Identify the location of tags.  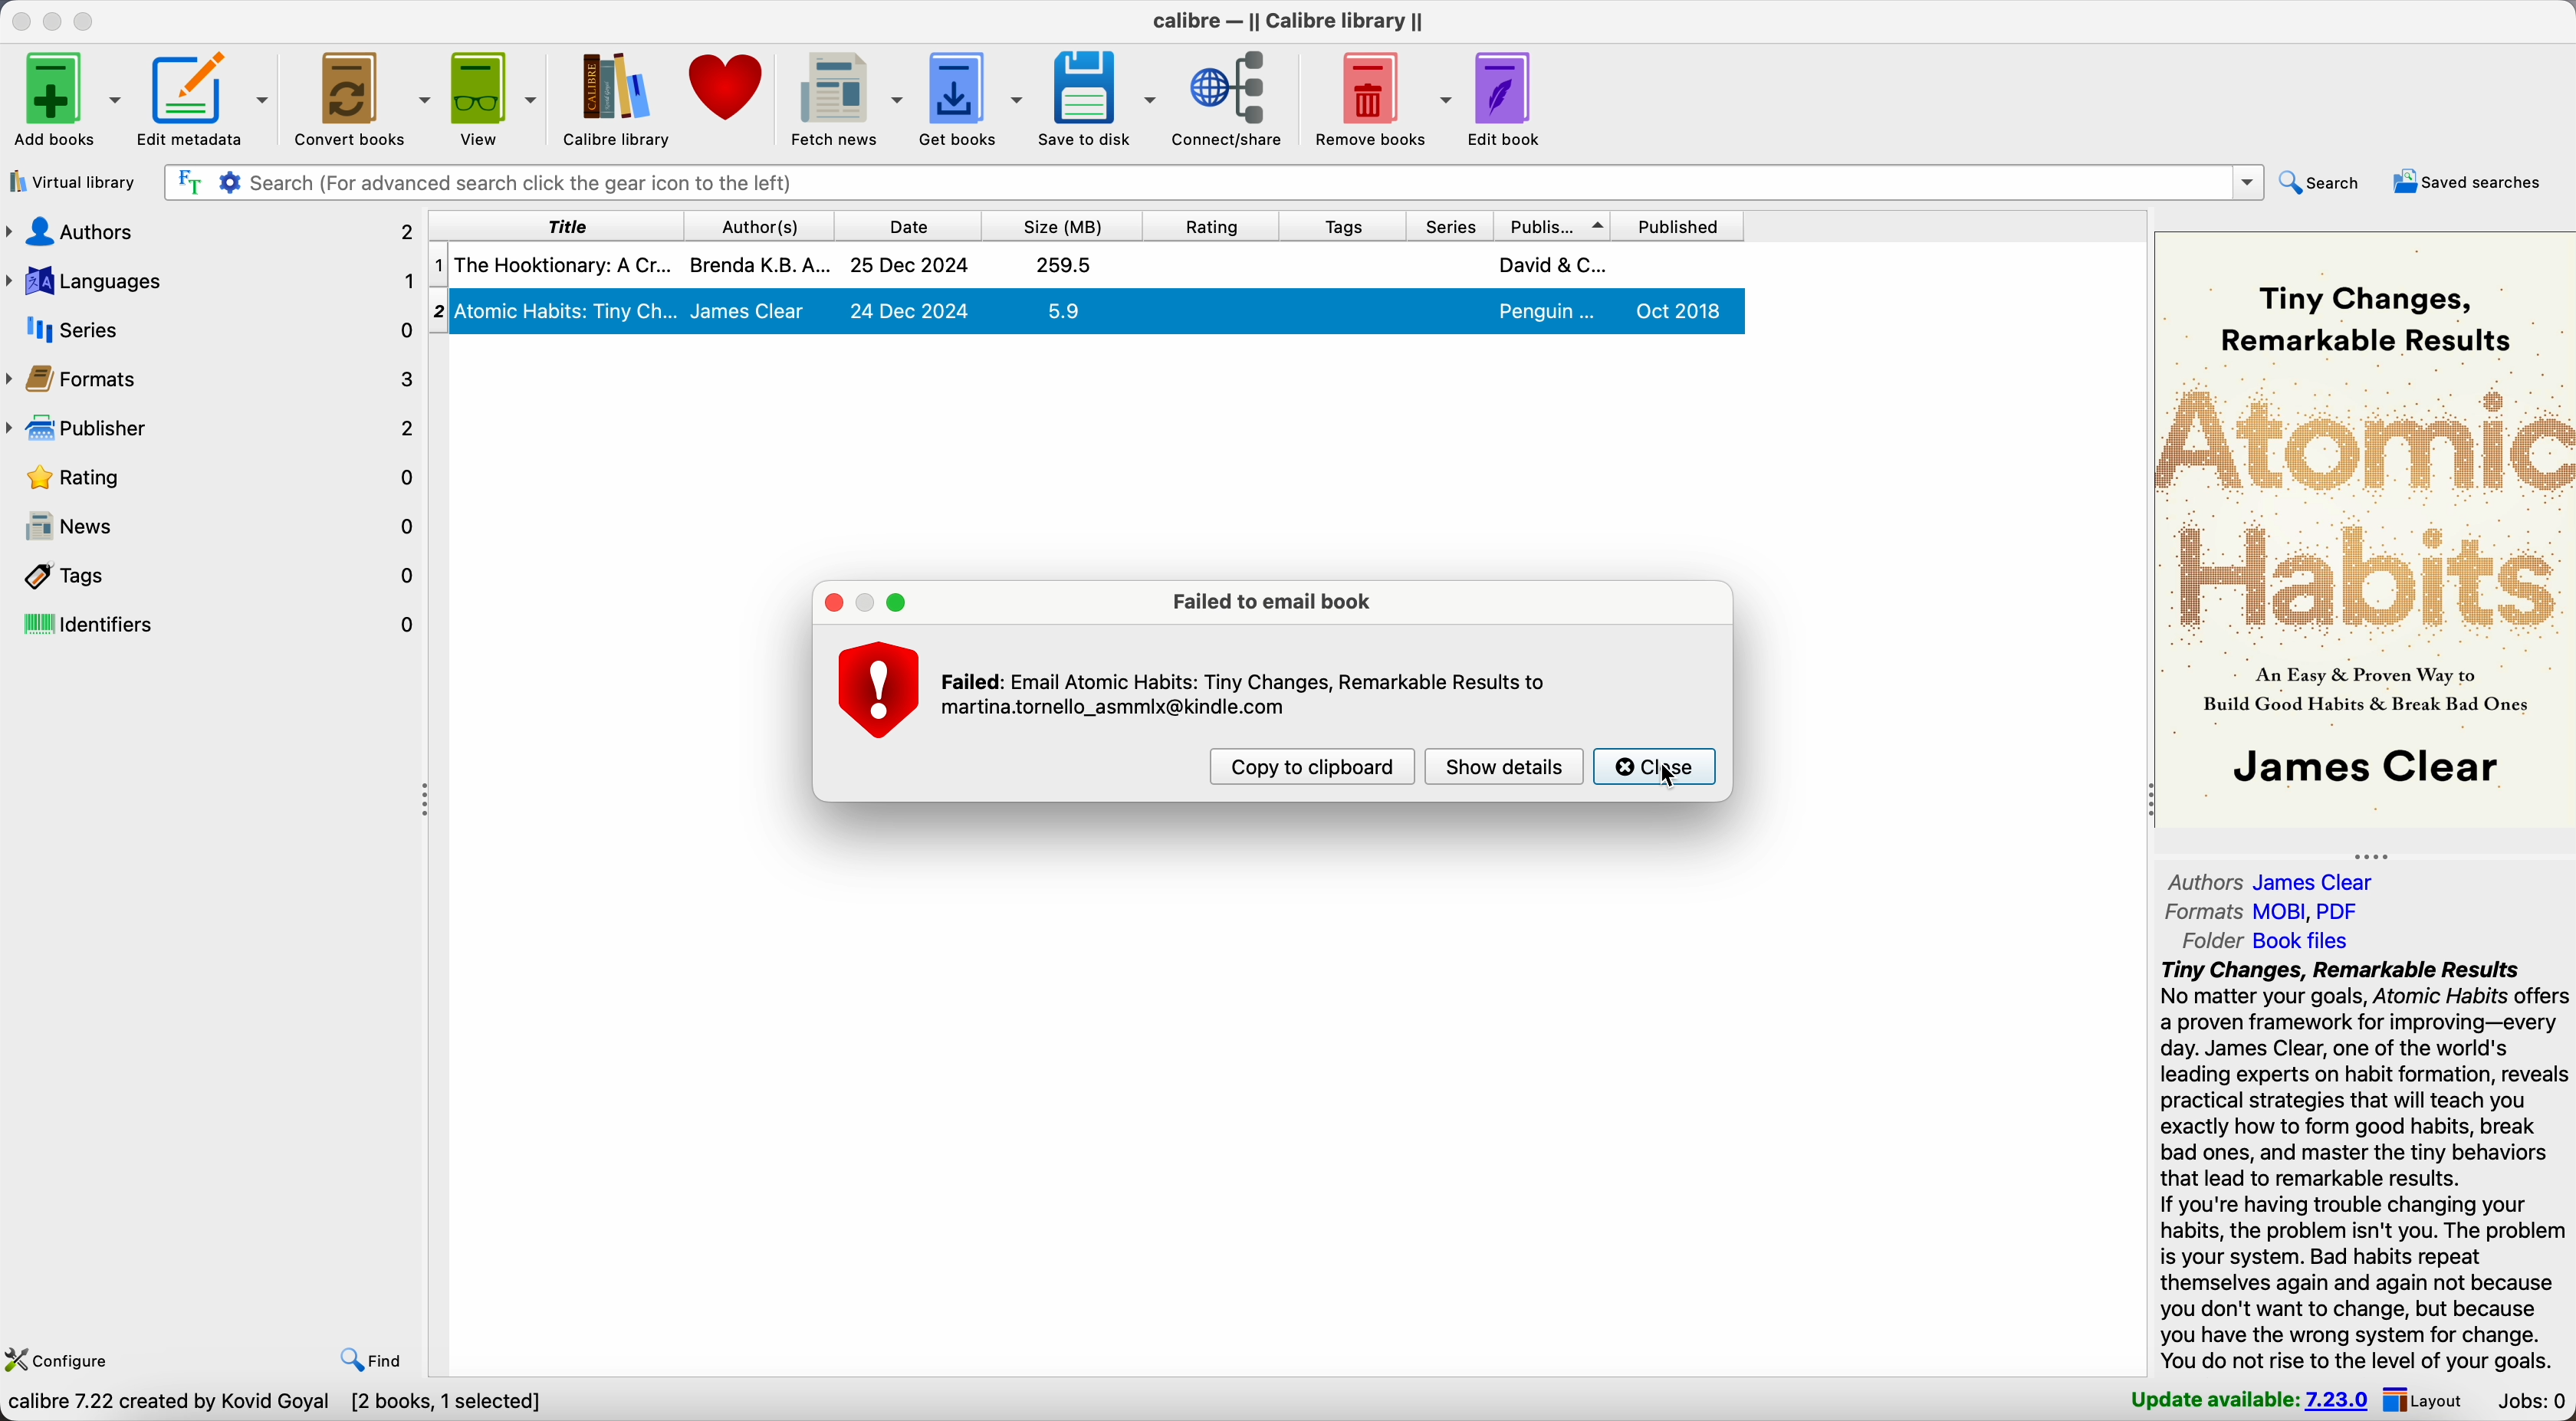
(1338, 224).